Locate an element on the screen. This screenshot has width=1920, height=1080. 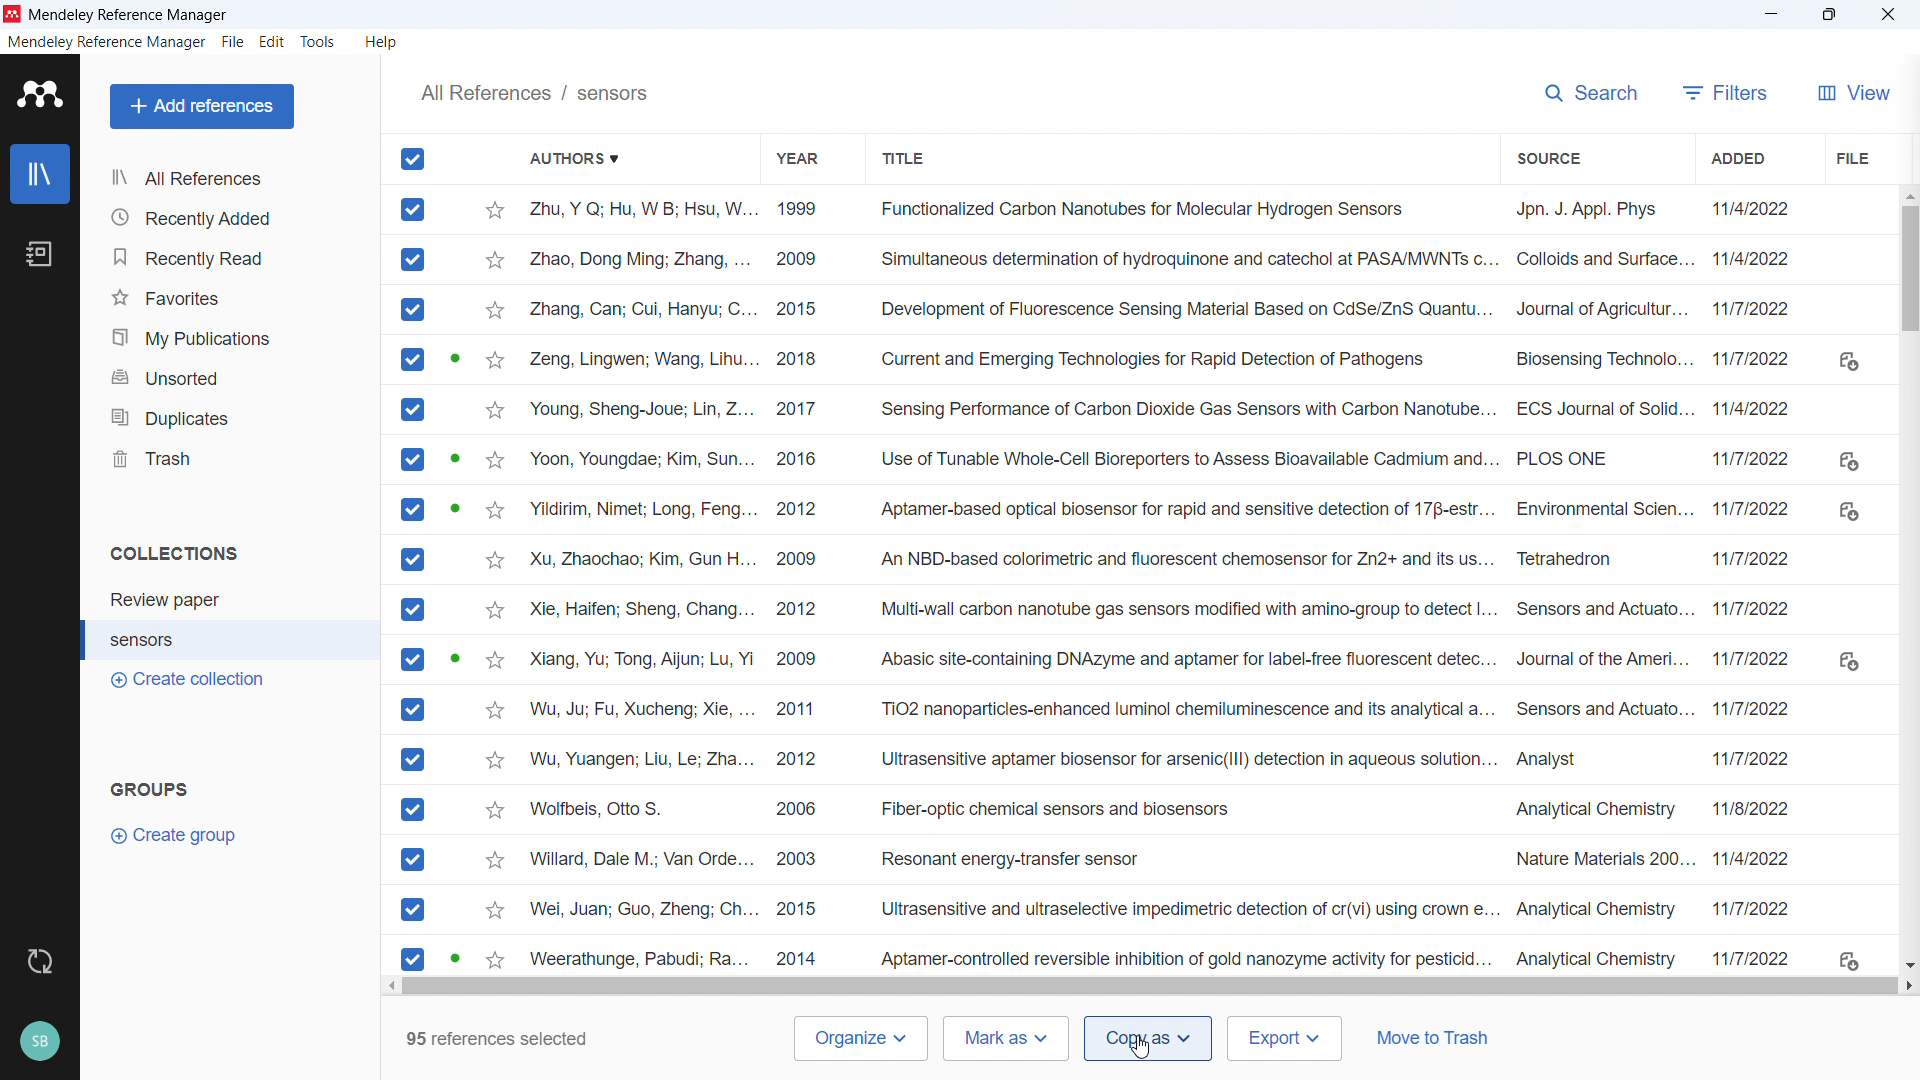
search  is located at coordinates (1588, 93).